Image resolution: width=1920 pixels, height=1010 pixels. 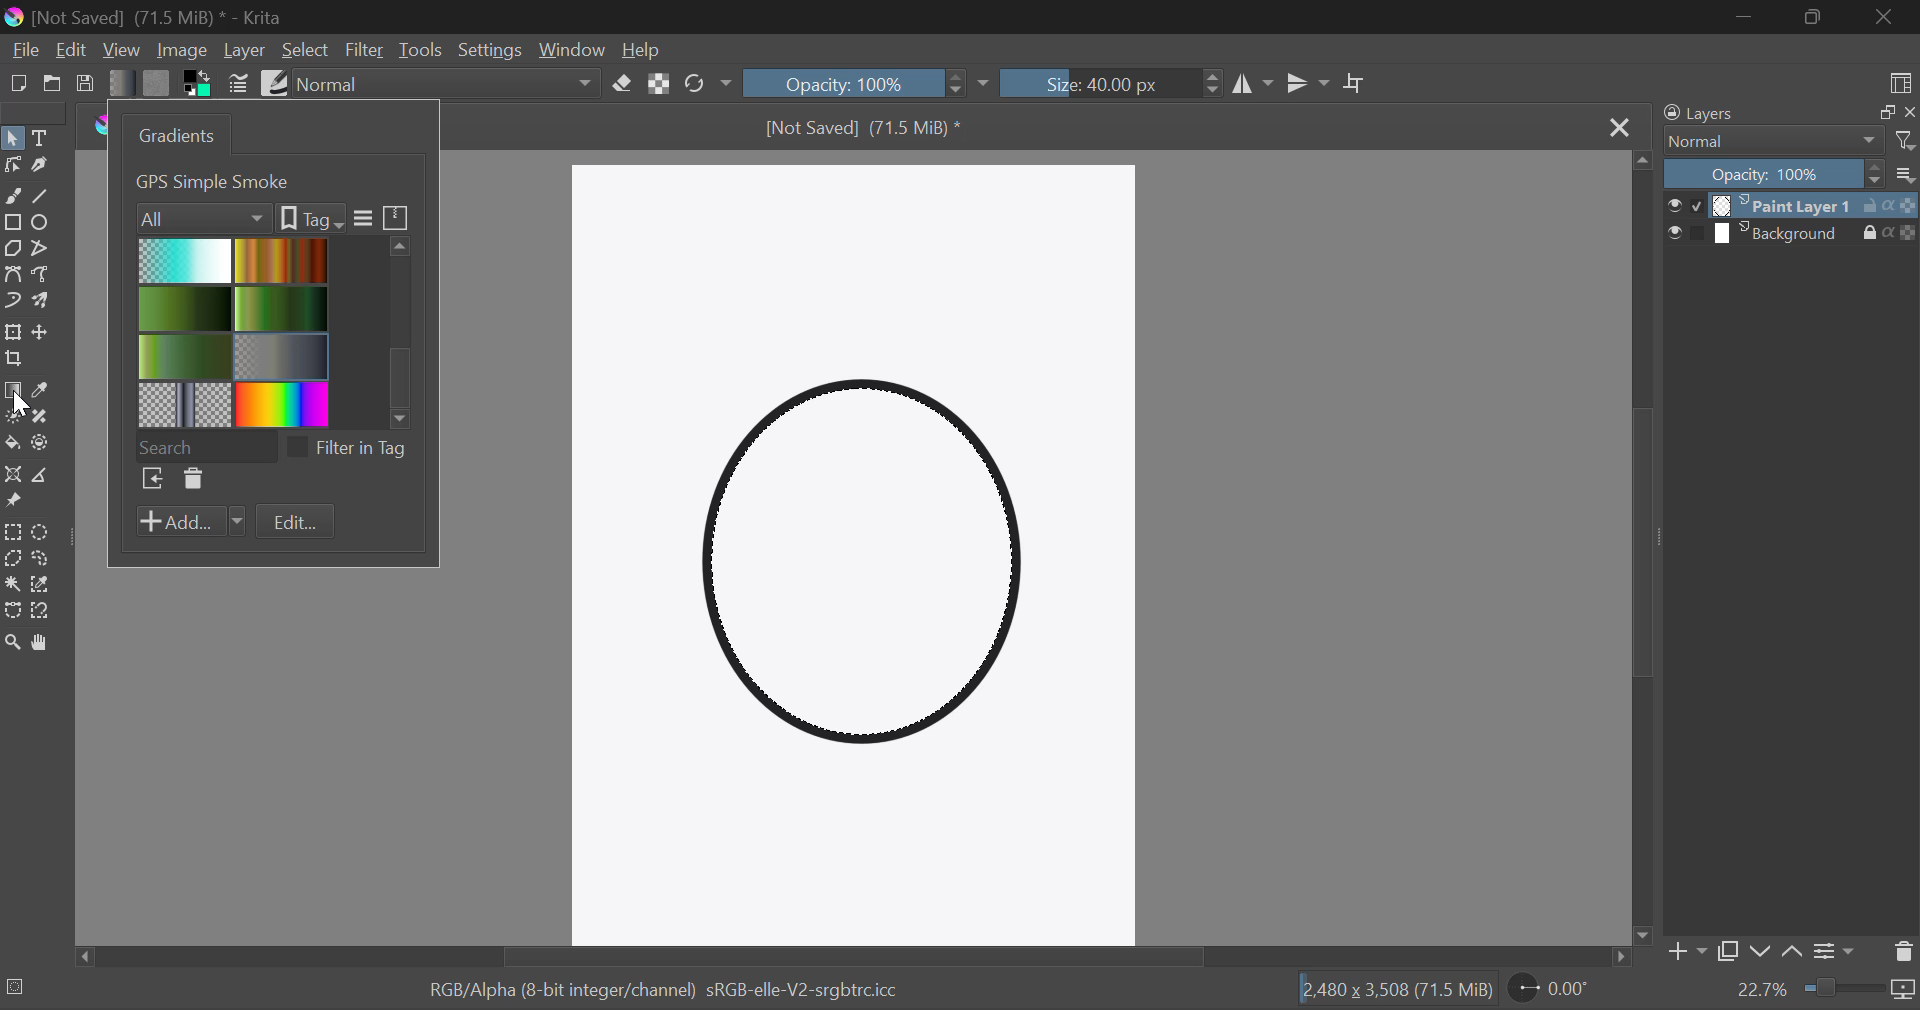 I want to click on Polyline, so click(x=46, y=252).